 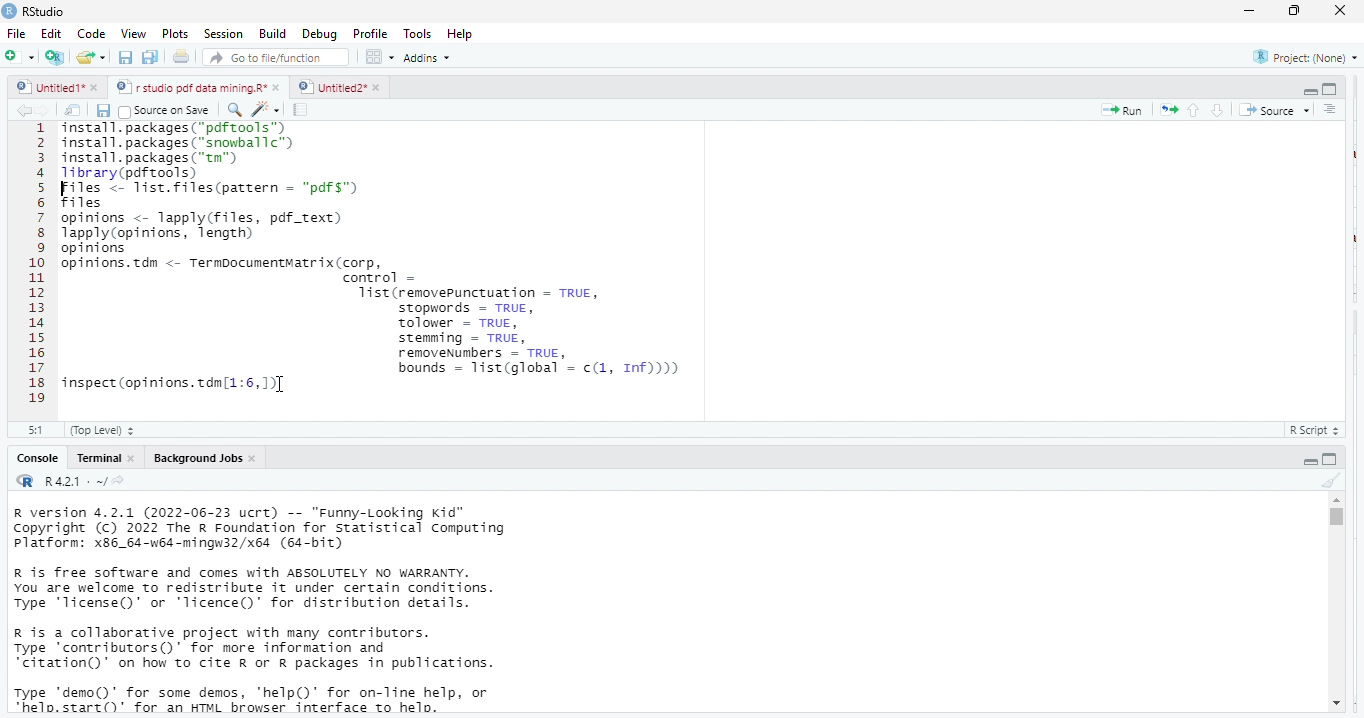 What do you see at coordinates (317, 33) in the screenshot?
I see `debug` at bounding box center [317, 33].